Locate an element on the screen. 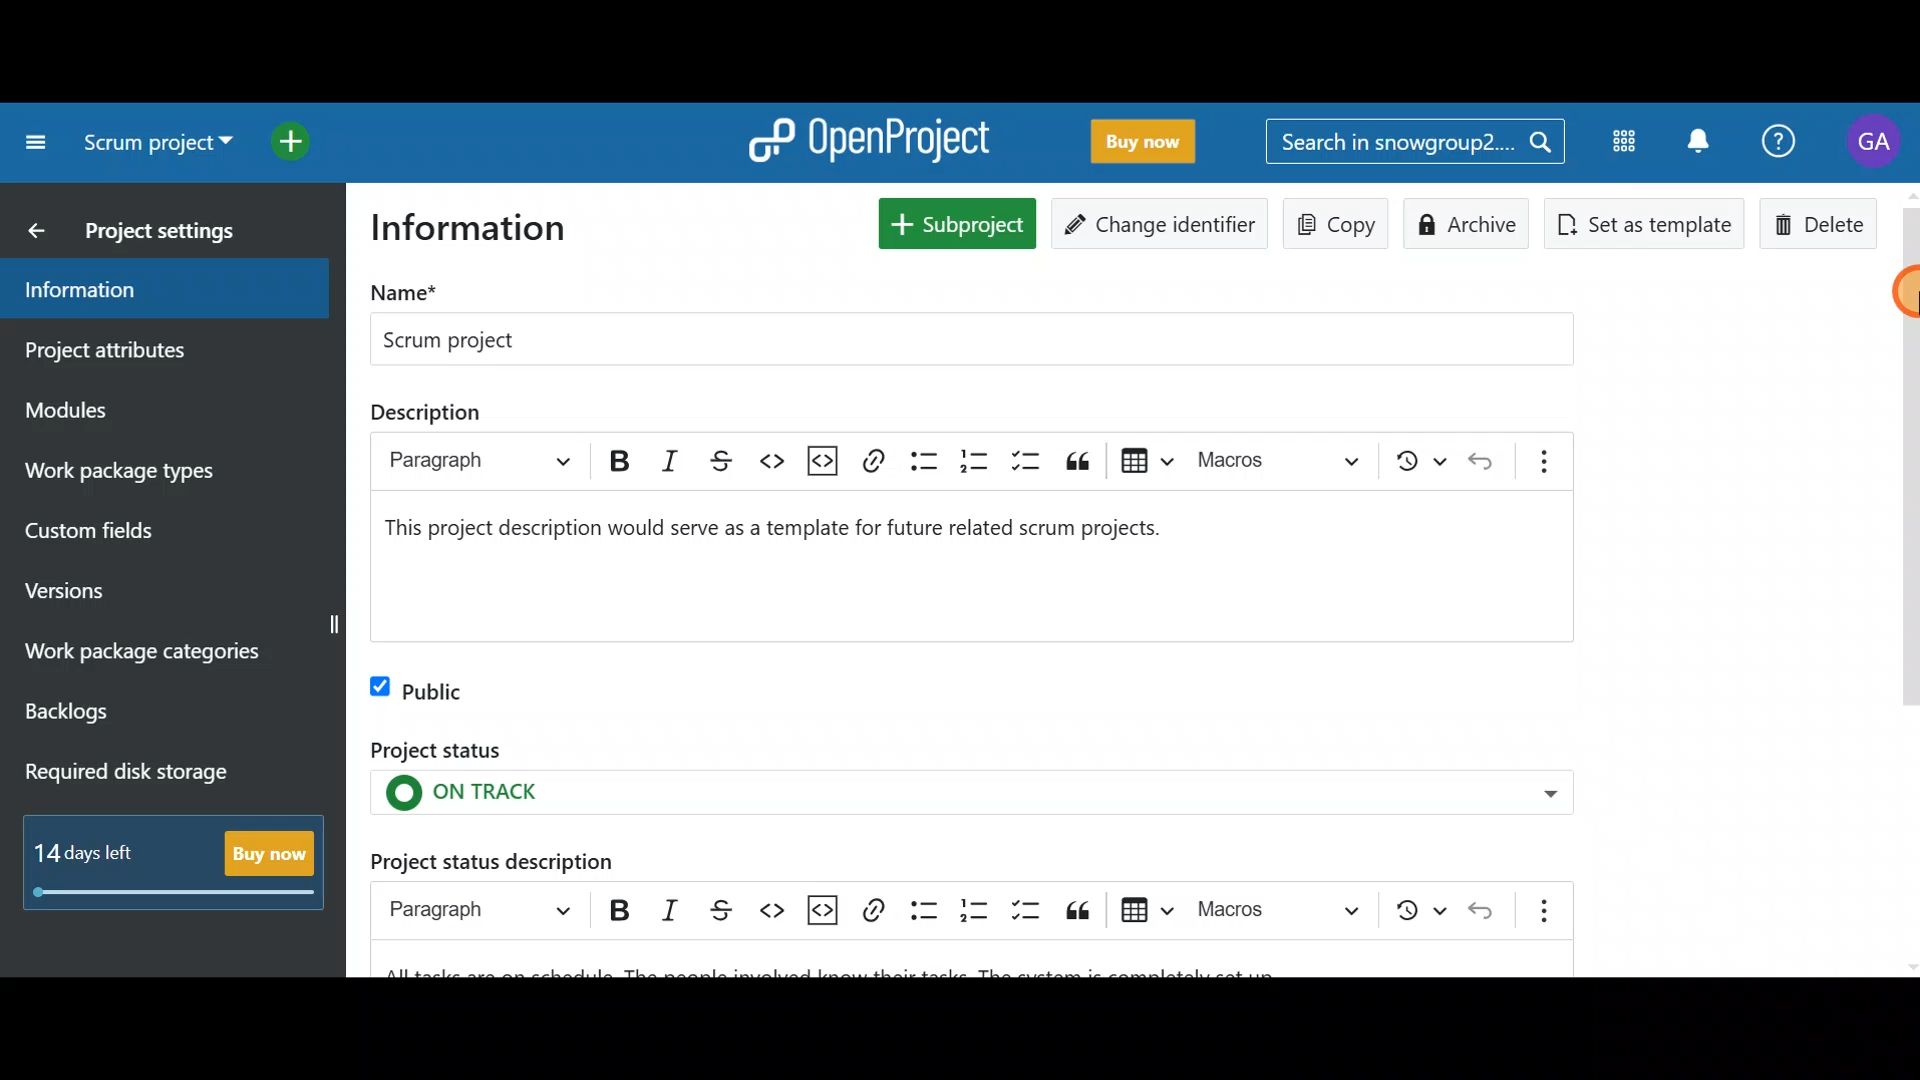  Information is located at coordinates (484, 231).